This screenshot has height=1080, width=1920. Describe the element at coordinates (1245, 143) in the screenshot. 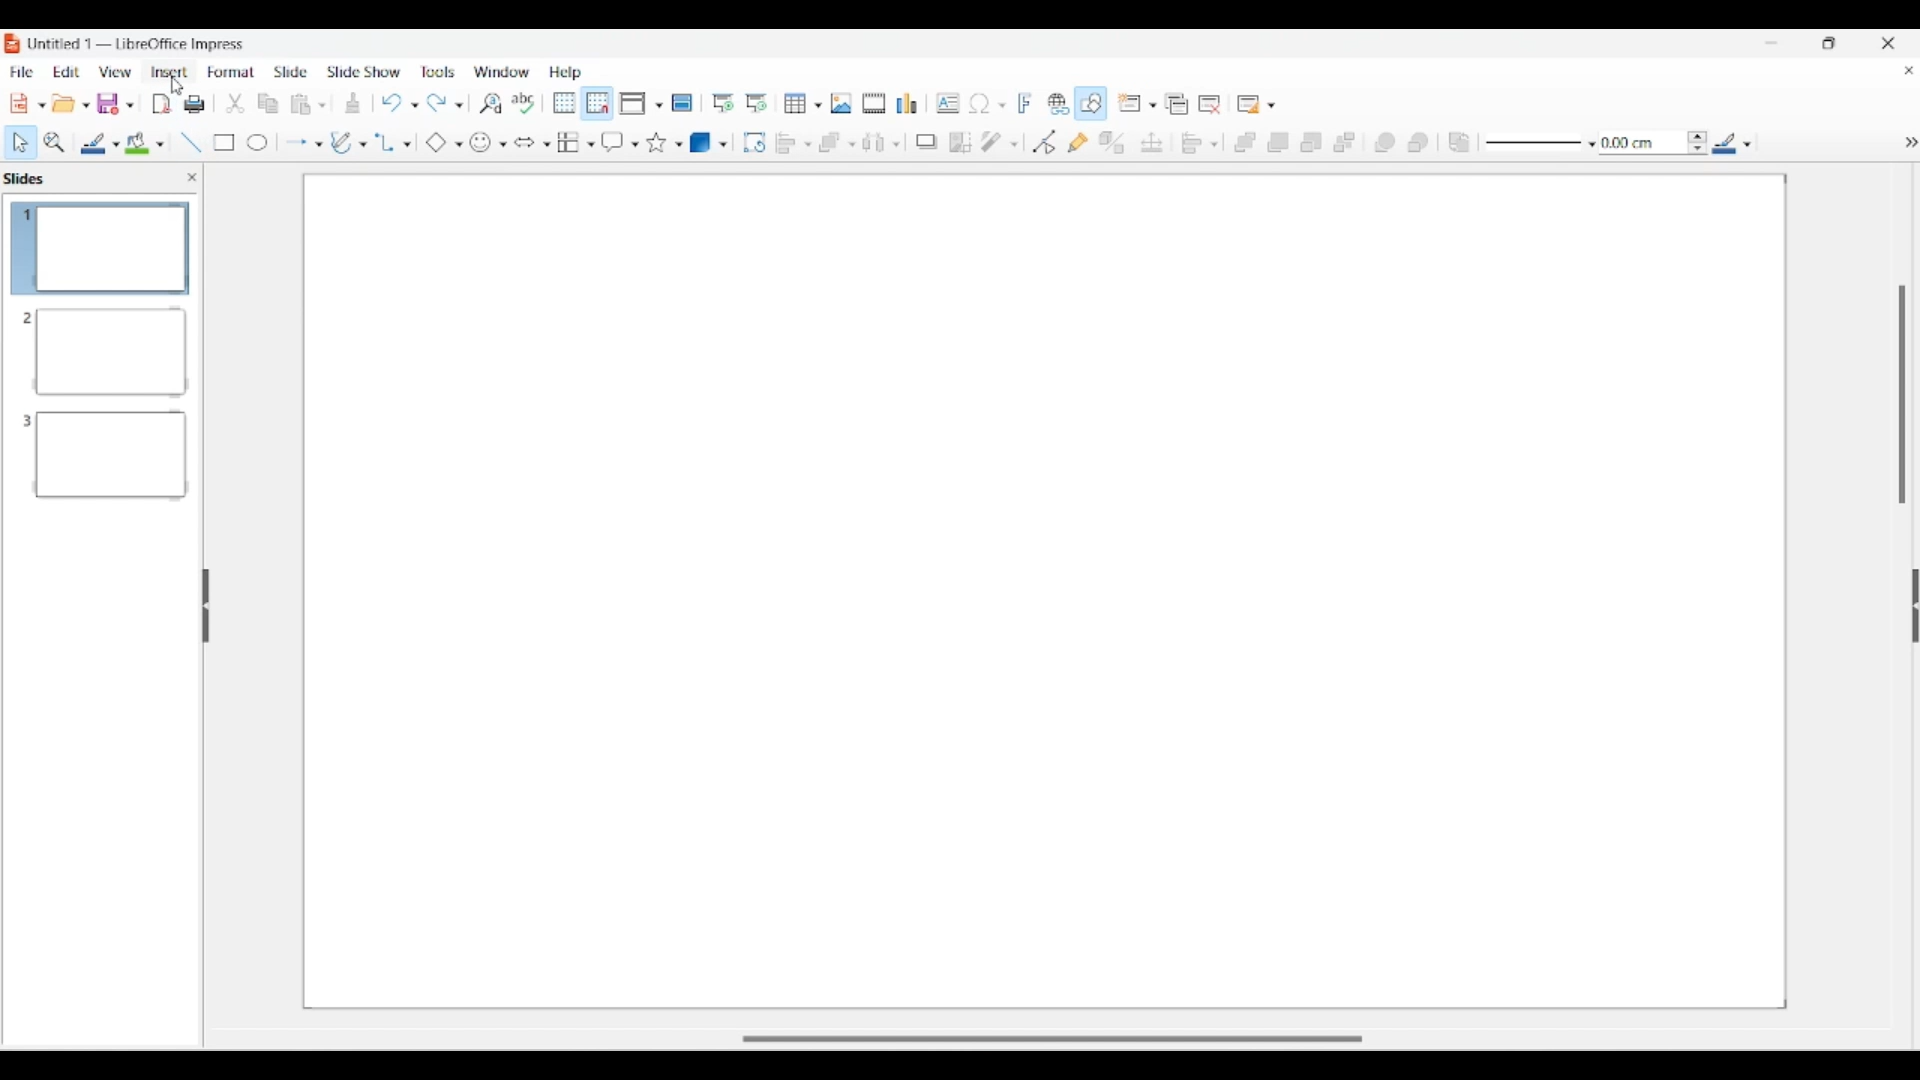

I see `Bring to front` at that location.